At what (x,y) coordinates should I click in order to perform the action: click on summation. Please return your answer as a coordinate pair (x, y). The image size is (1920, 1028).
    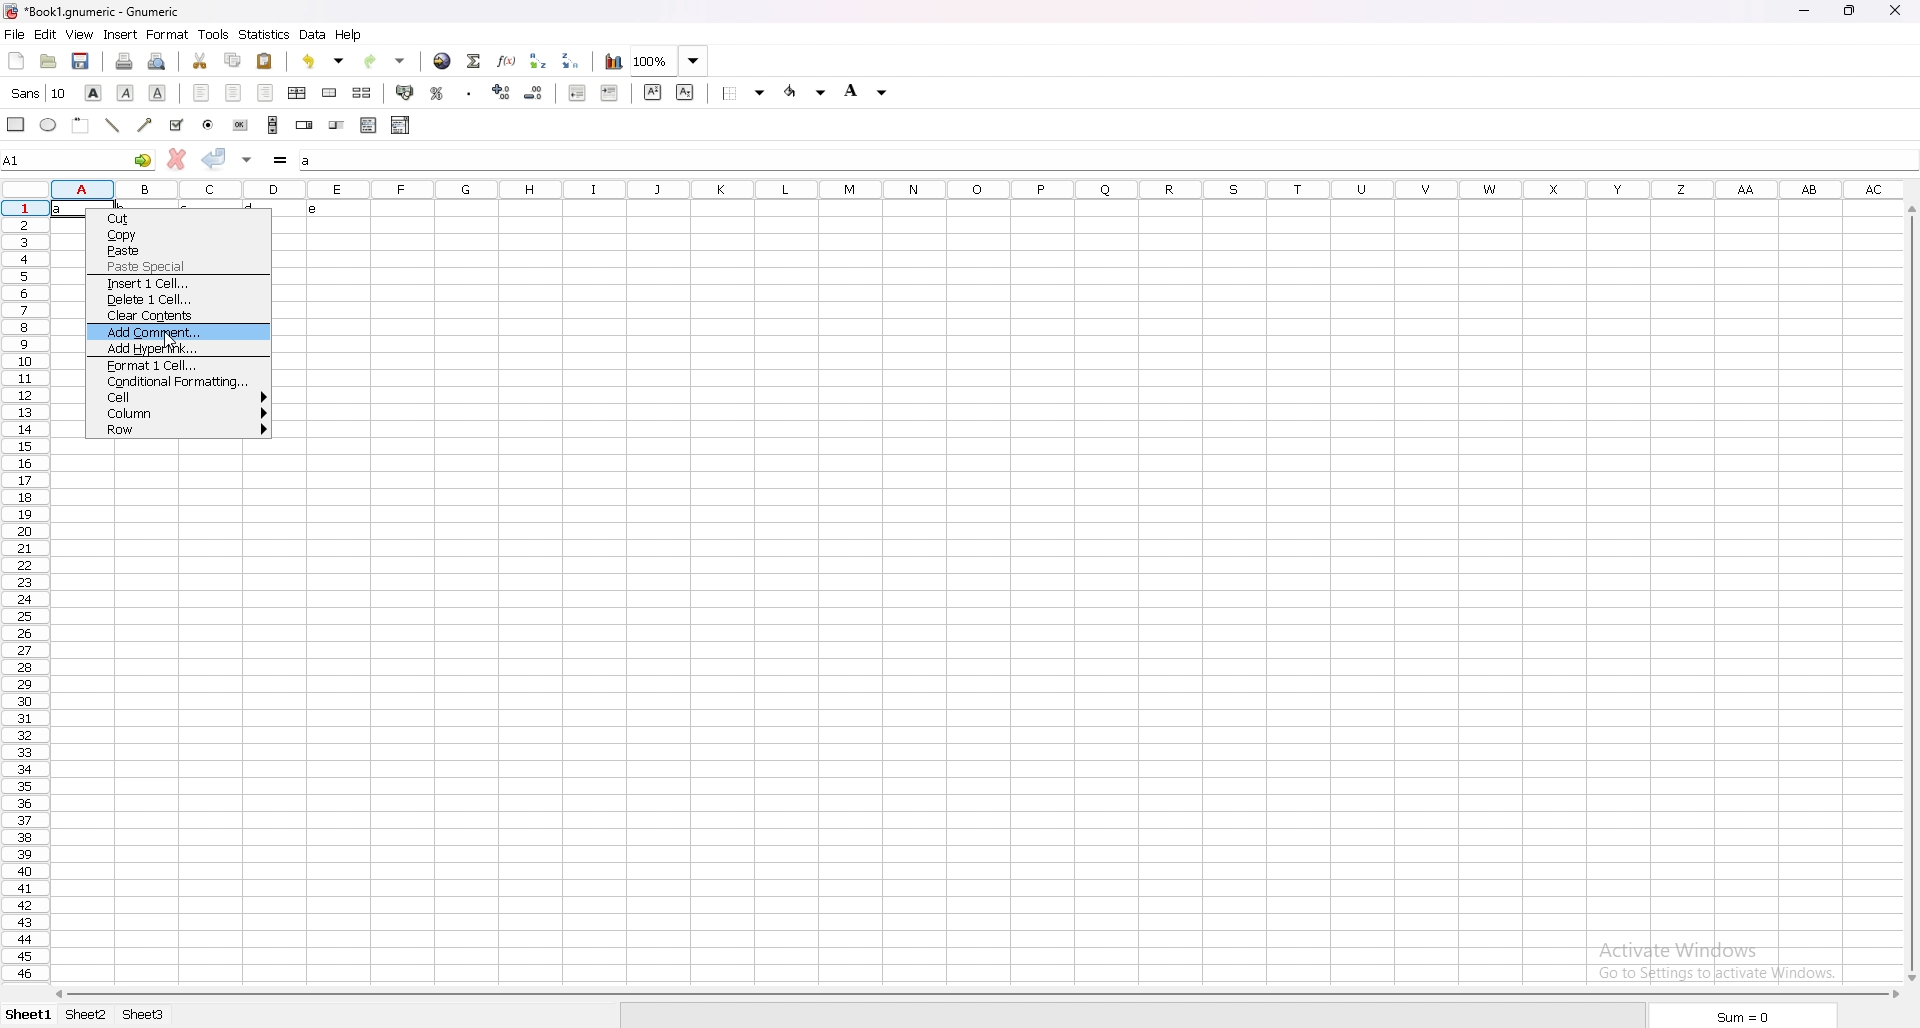
    Looking at the image, I should click on (475, 61).